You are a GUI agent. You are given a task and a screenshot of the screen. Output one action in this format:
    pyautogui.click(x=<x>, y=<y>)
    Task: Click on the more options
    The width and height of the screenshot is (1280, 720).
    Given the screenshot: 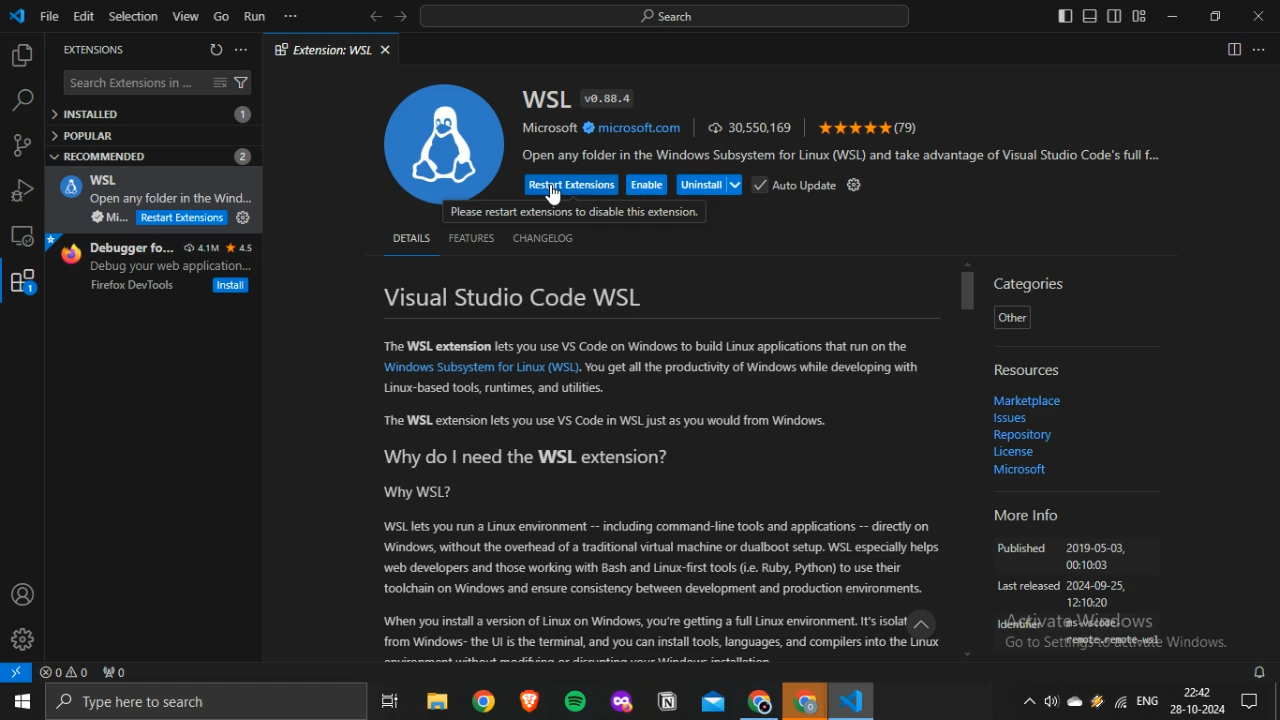 What is the action you would take?
    pyautogui.click(x=290, y=15)
    